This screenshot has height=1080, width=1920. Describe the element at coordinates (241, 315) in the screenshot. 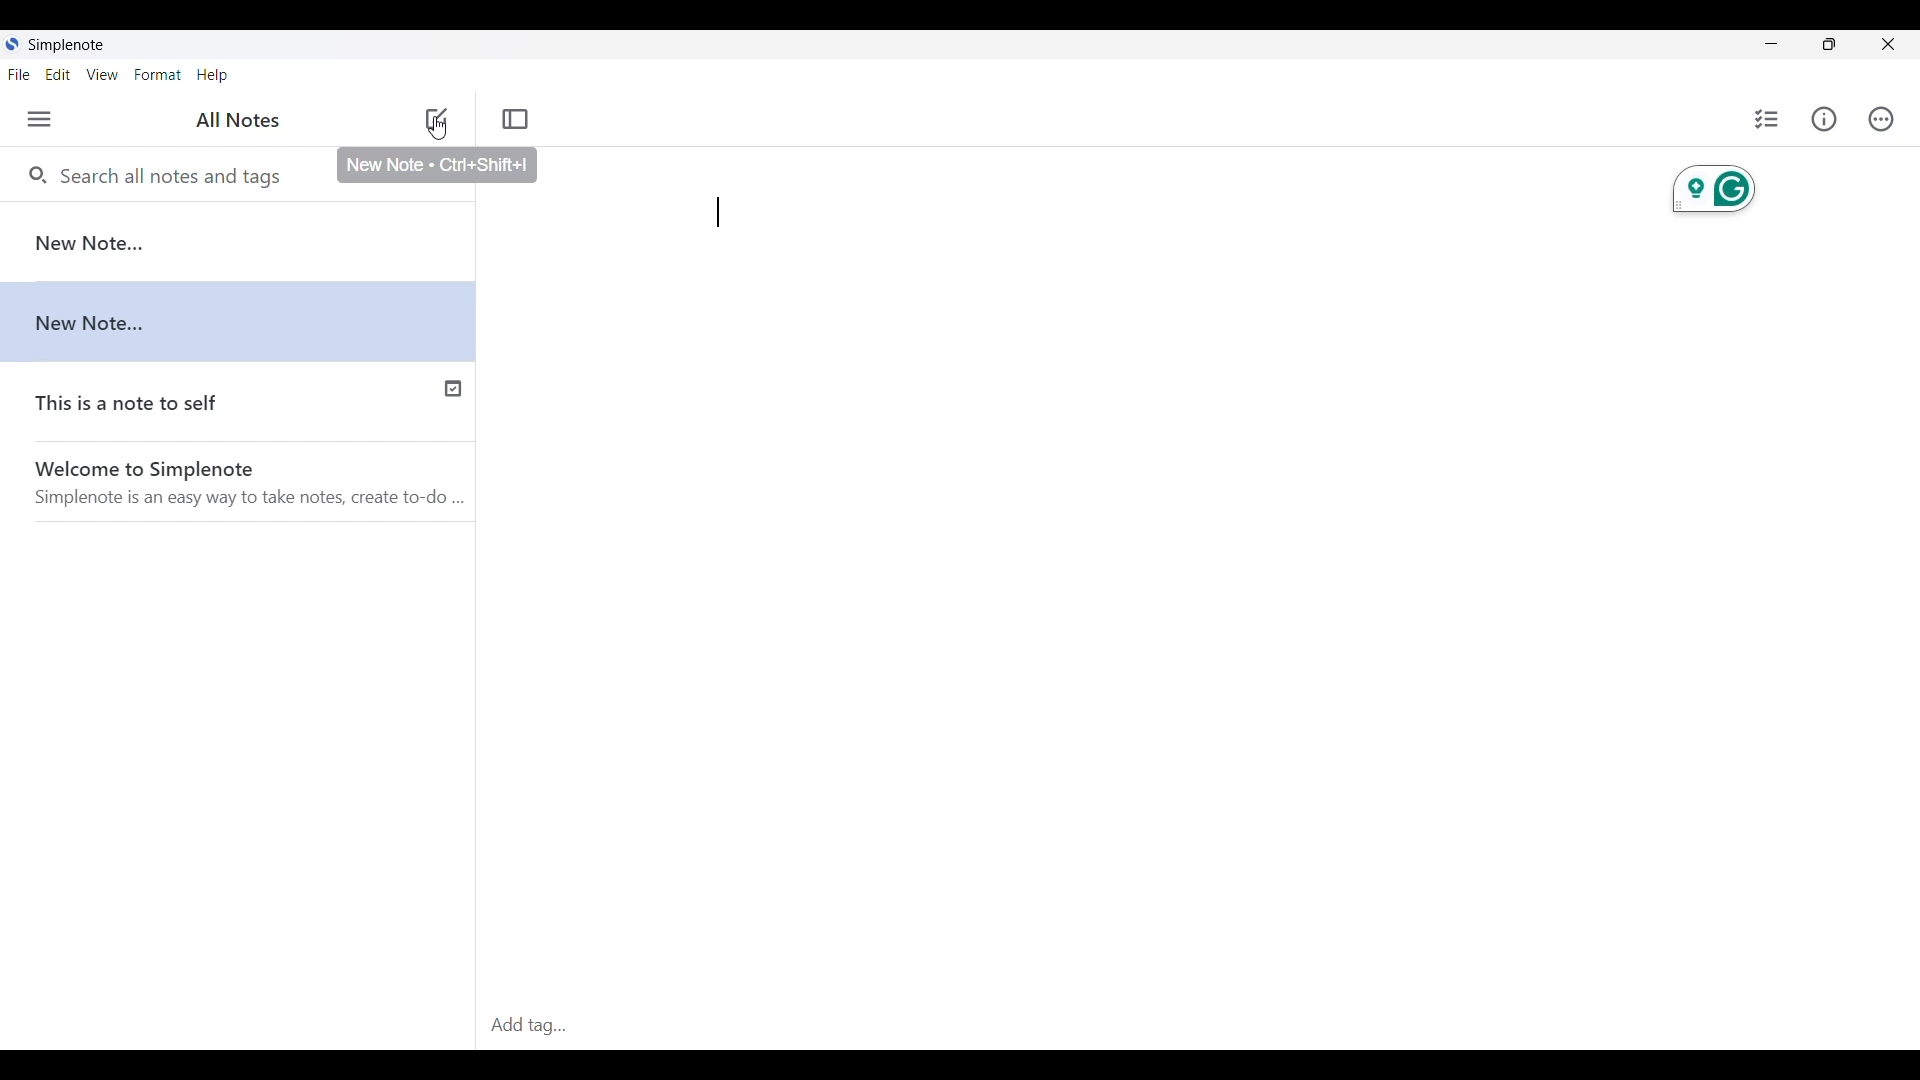

I see `New Note..` at that location.